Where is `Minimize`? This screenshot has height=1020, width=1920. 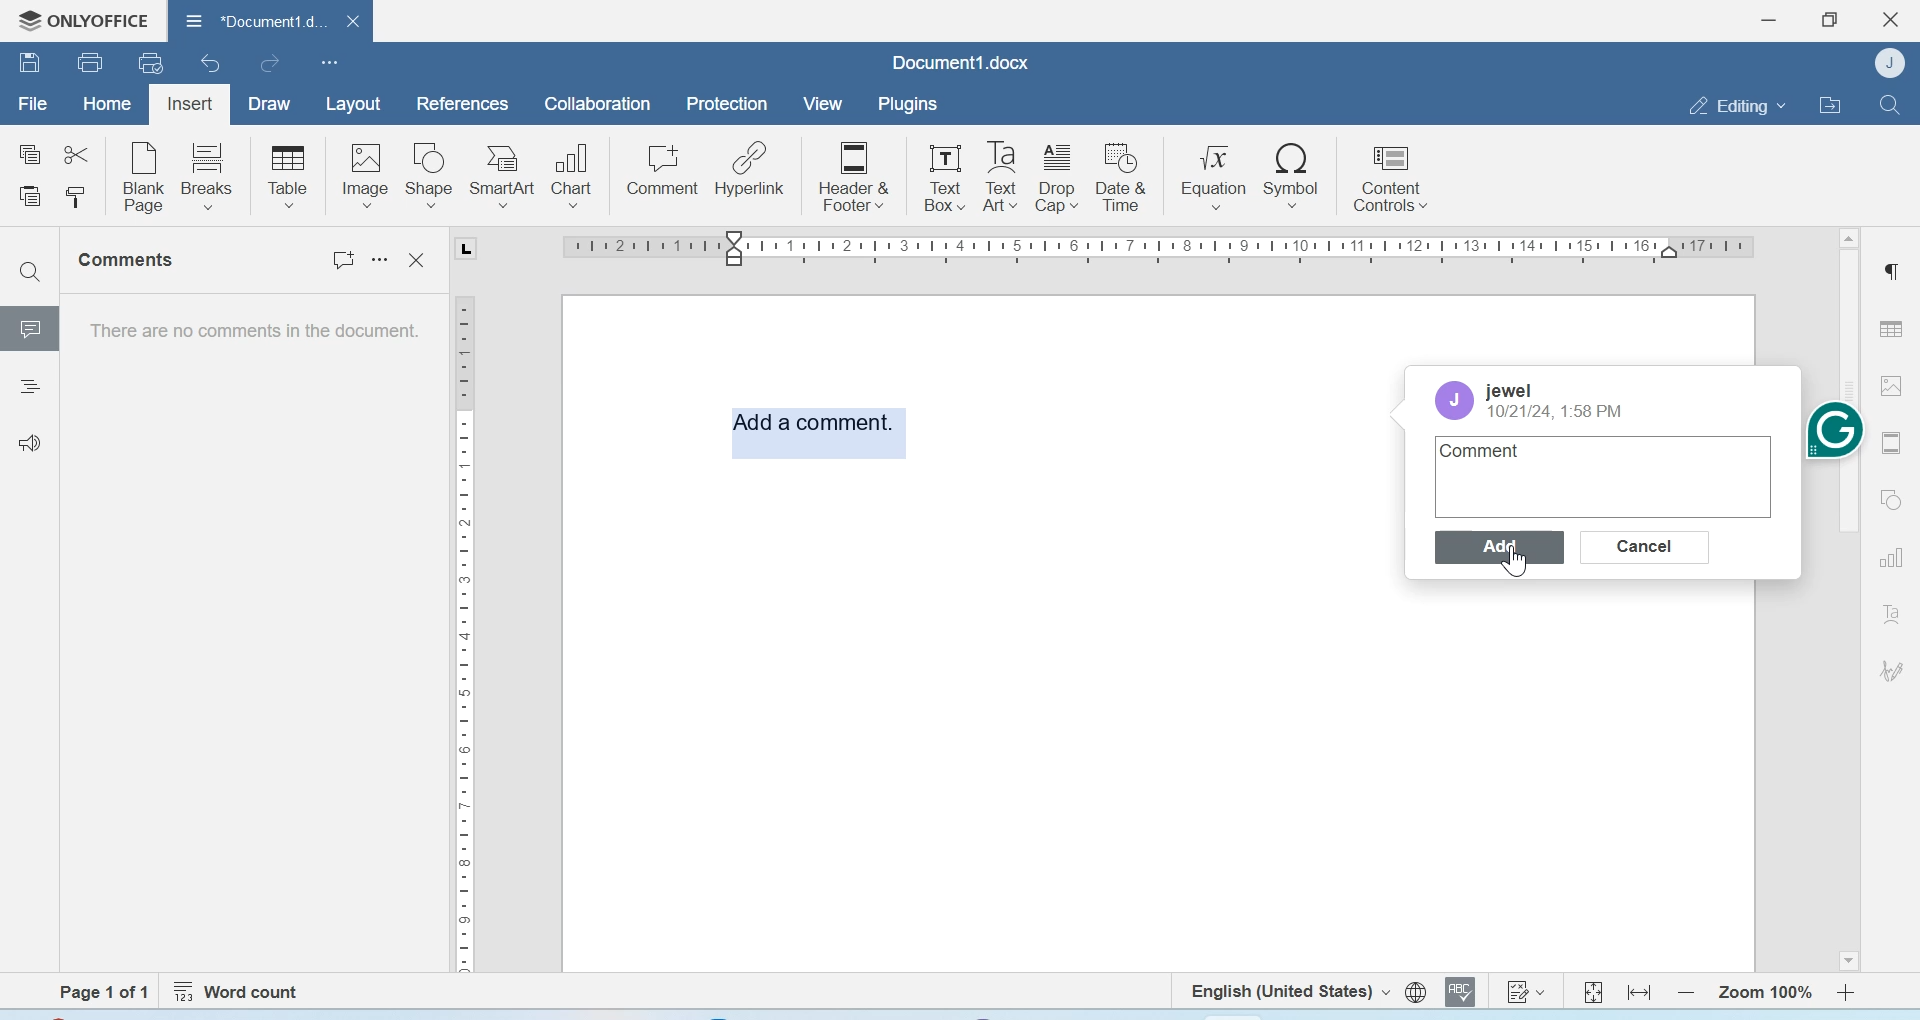
Minimize is located at coordinates (1771, 20).